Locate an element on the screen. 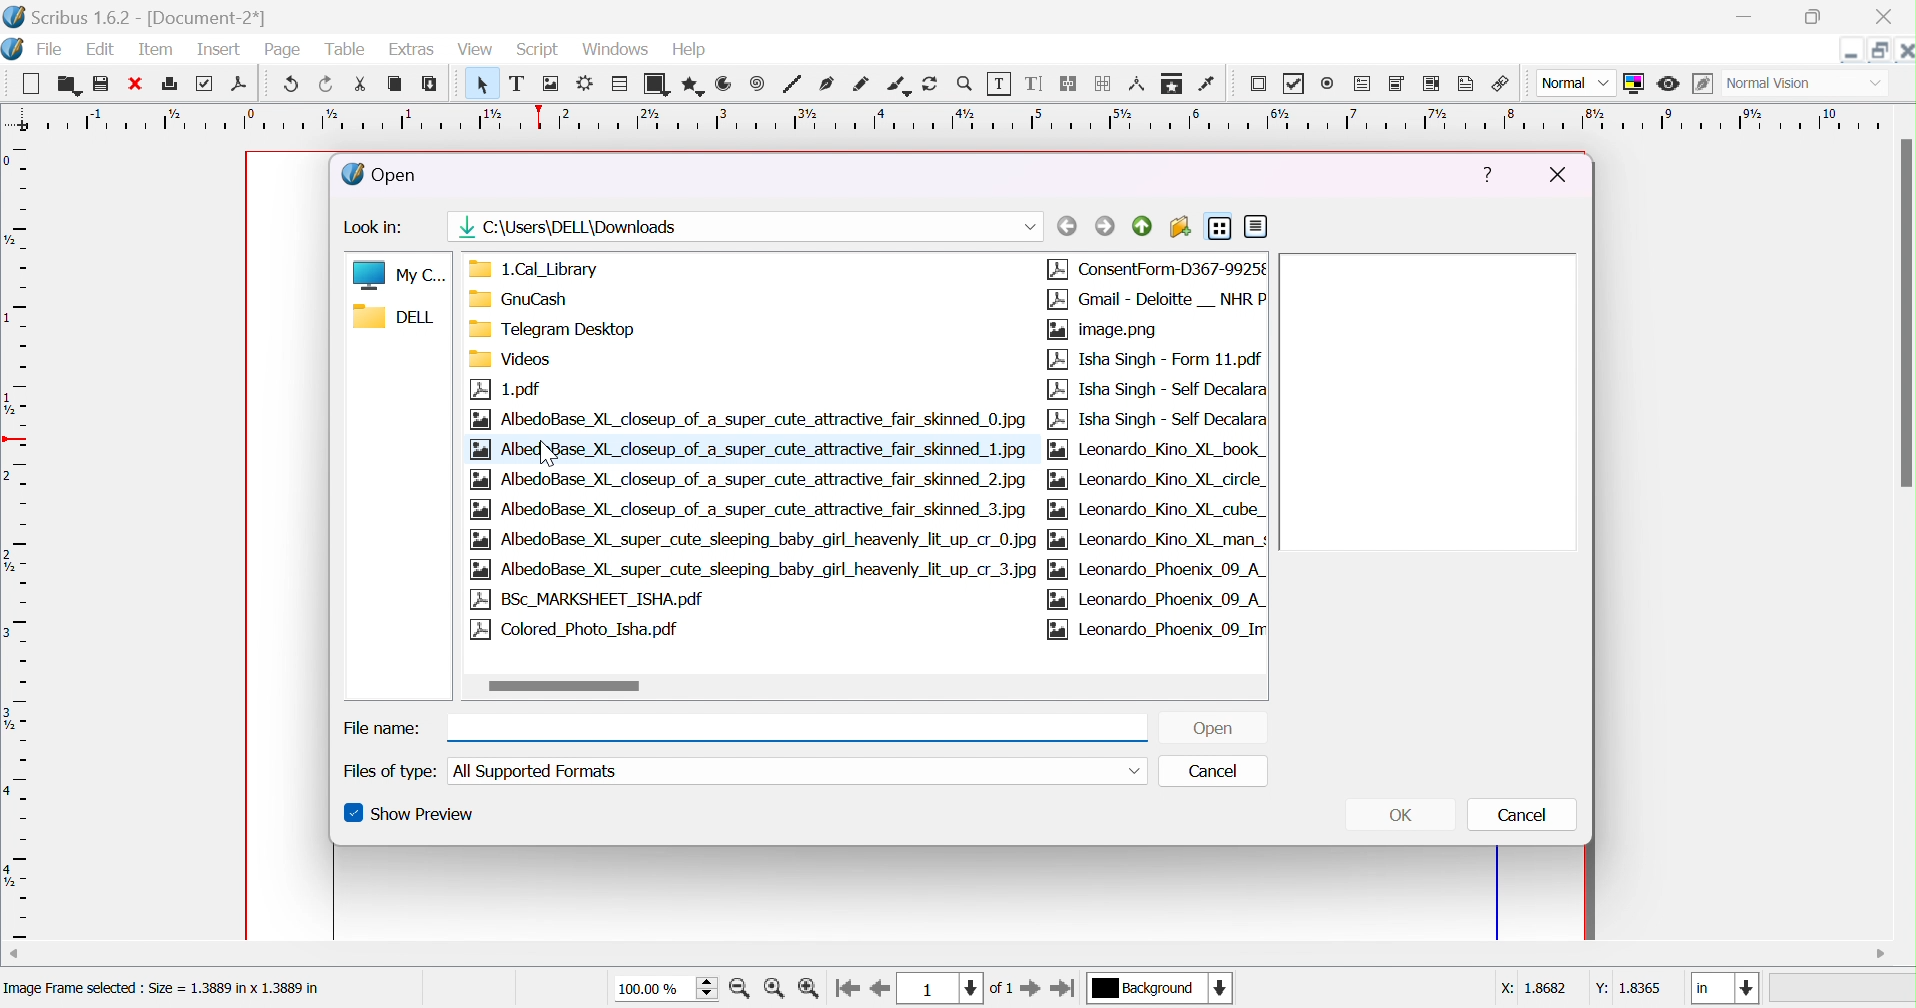  scribus icon is located at coordinates (13, 48).